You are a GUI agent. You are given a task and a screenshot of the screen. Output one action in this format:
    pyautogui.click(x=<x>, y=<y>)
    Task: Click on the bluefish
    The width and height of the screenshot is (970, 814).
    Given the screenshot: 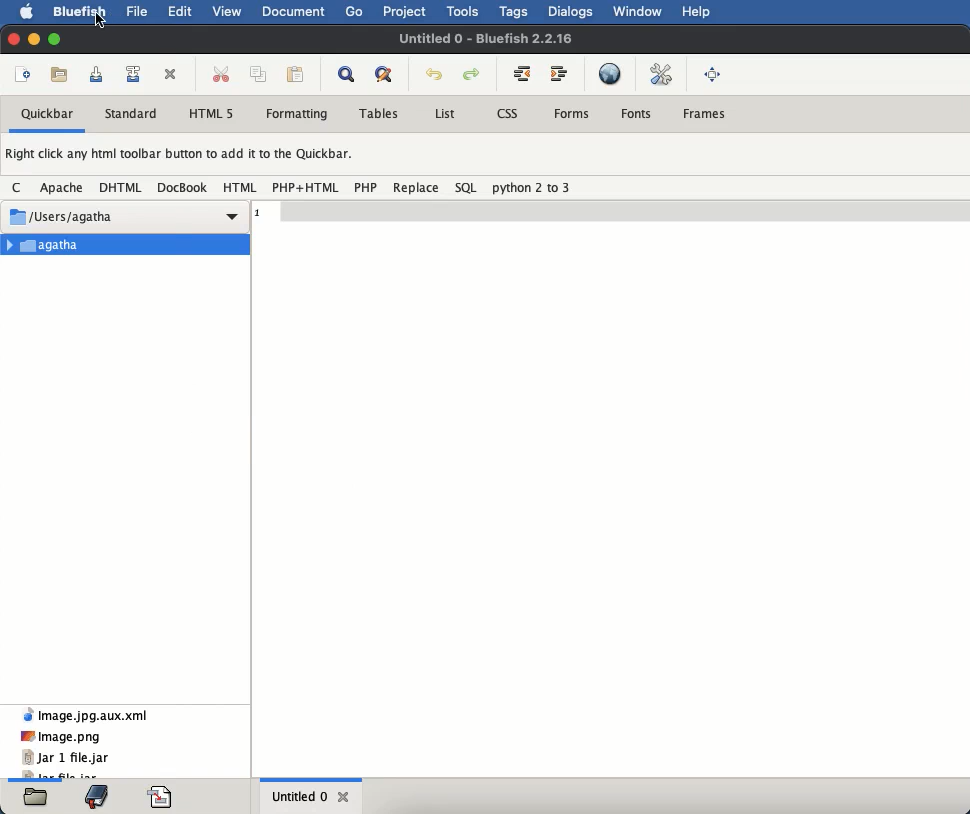 What is the action you would take?
    pyautogui.click(x=81, y=14)
    